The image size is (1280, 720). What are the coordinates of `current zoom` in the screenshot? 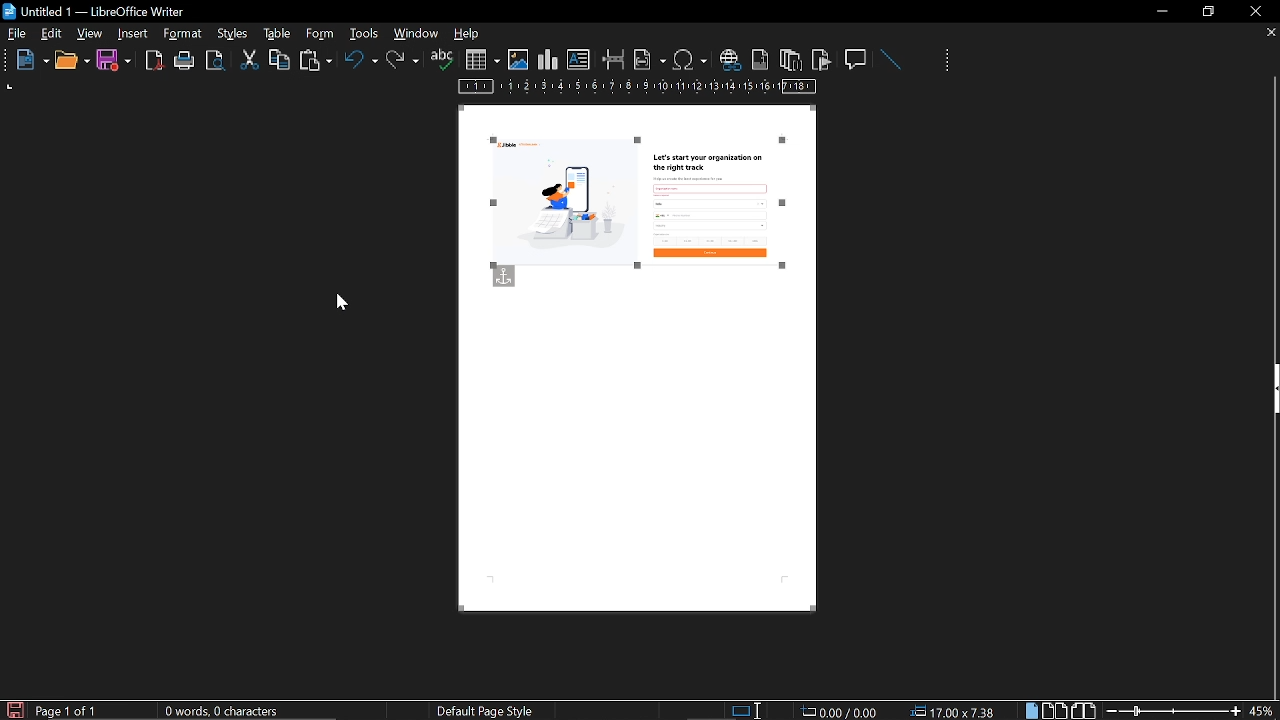 It's located at (1263, 710).